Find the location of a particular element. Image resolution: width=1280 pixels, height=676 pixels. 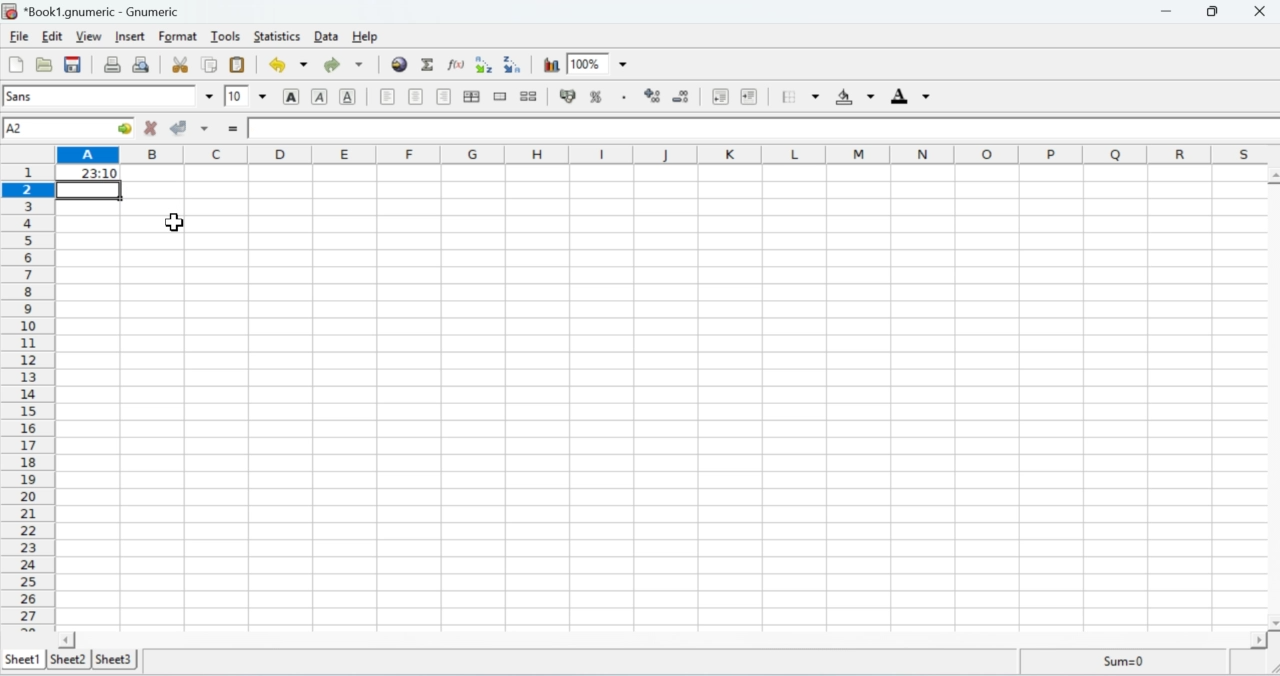

Rows is located at coordinates (27, 393).